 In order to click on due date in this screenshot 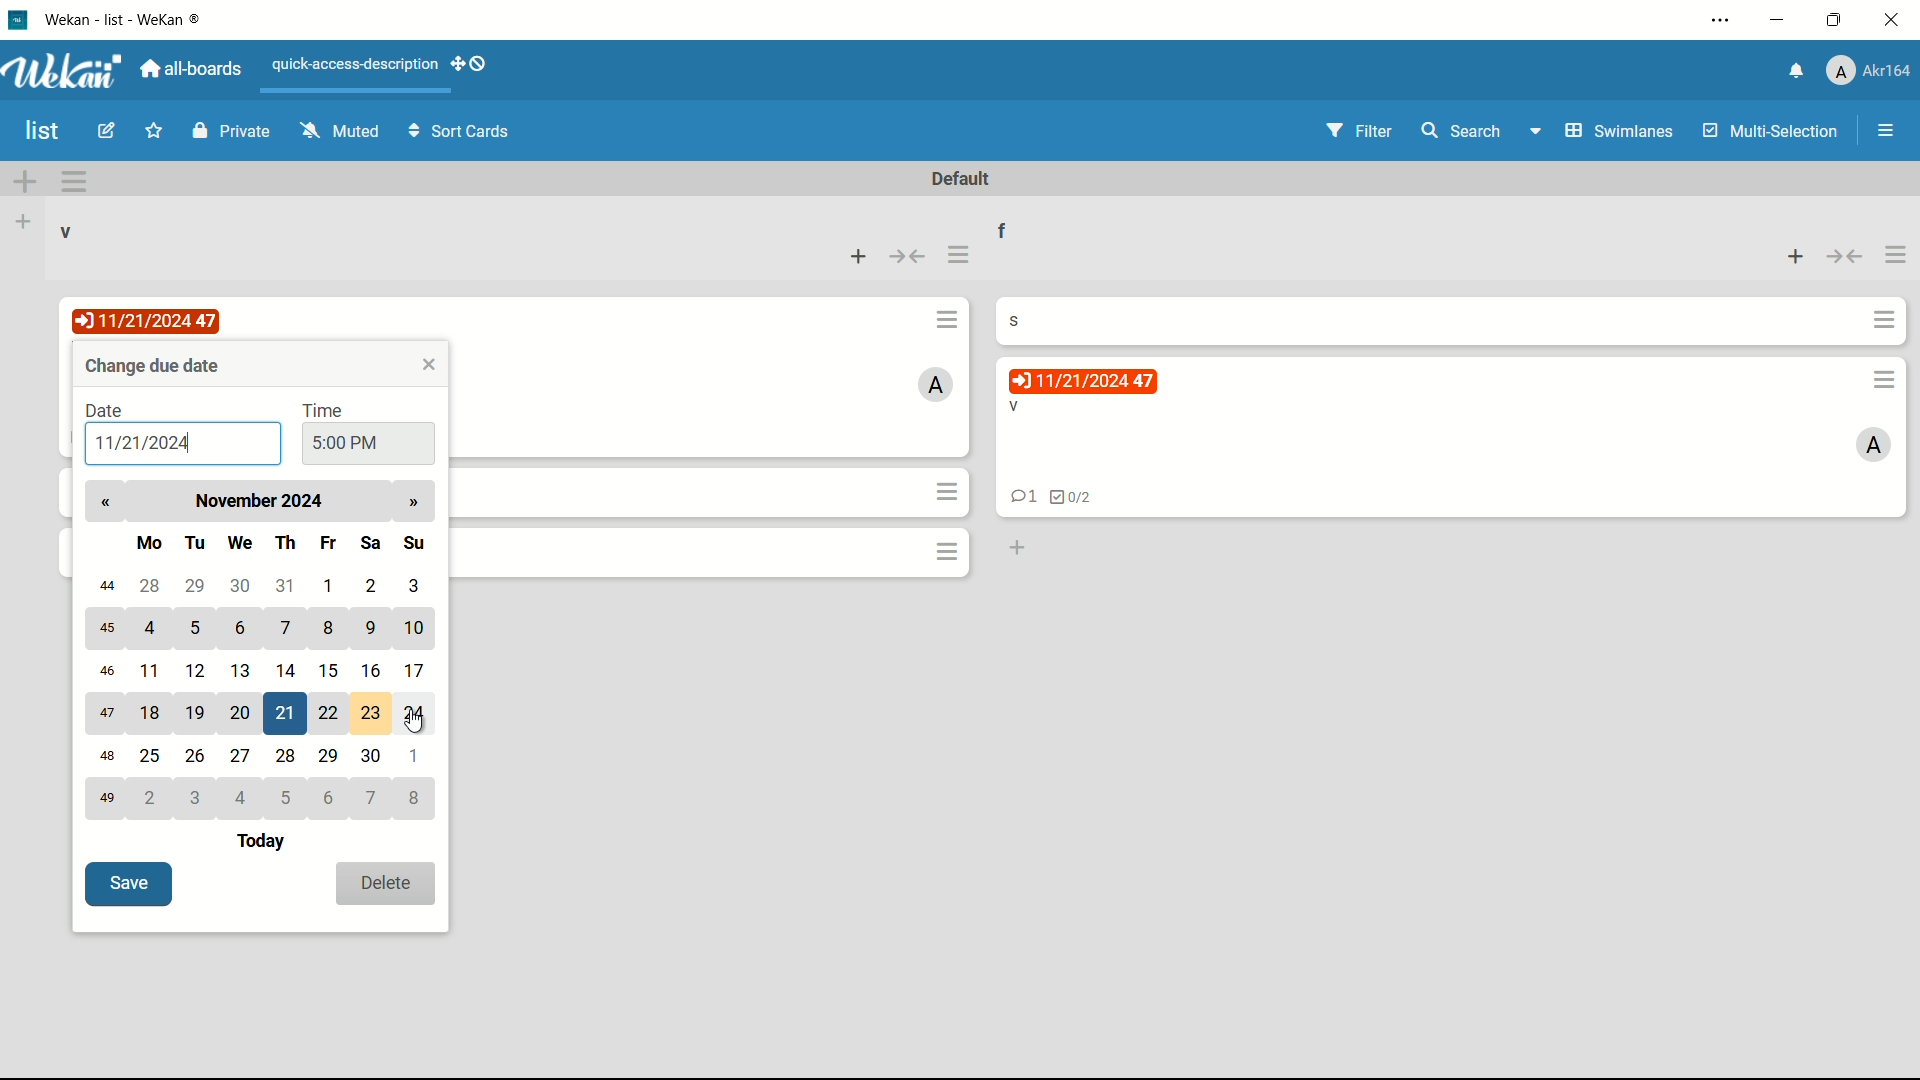, I will do `click(149, 320)`.